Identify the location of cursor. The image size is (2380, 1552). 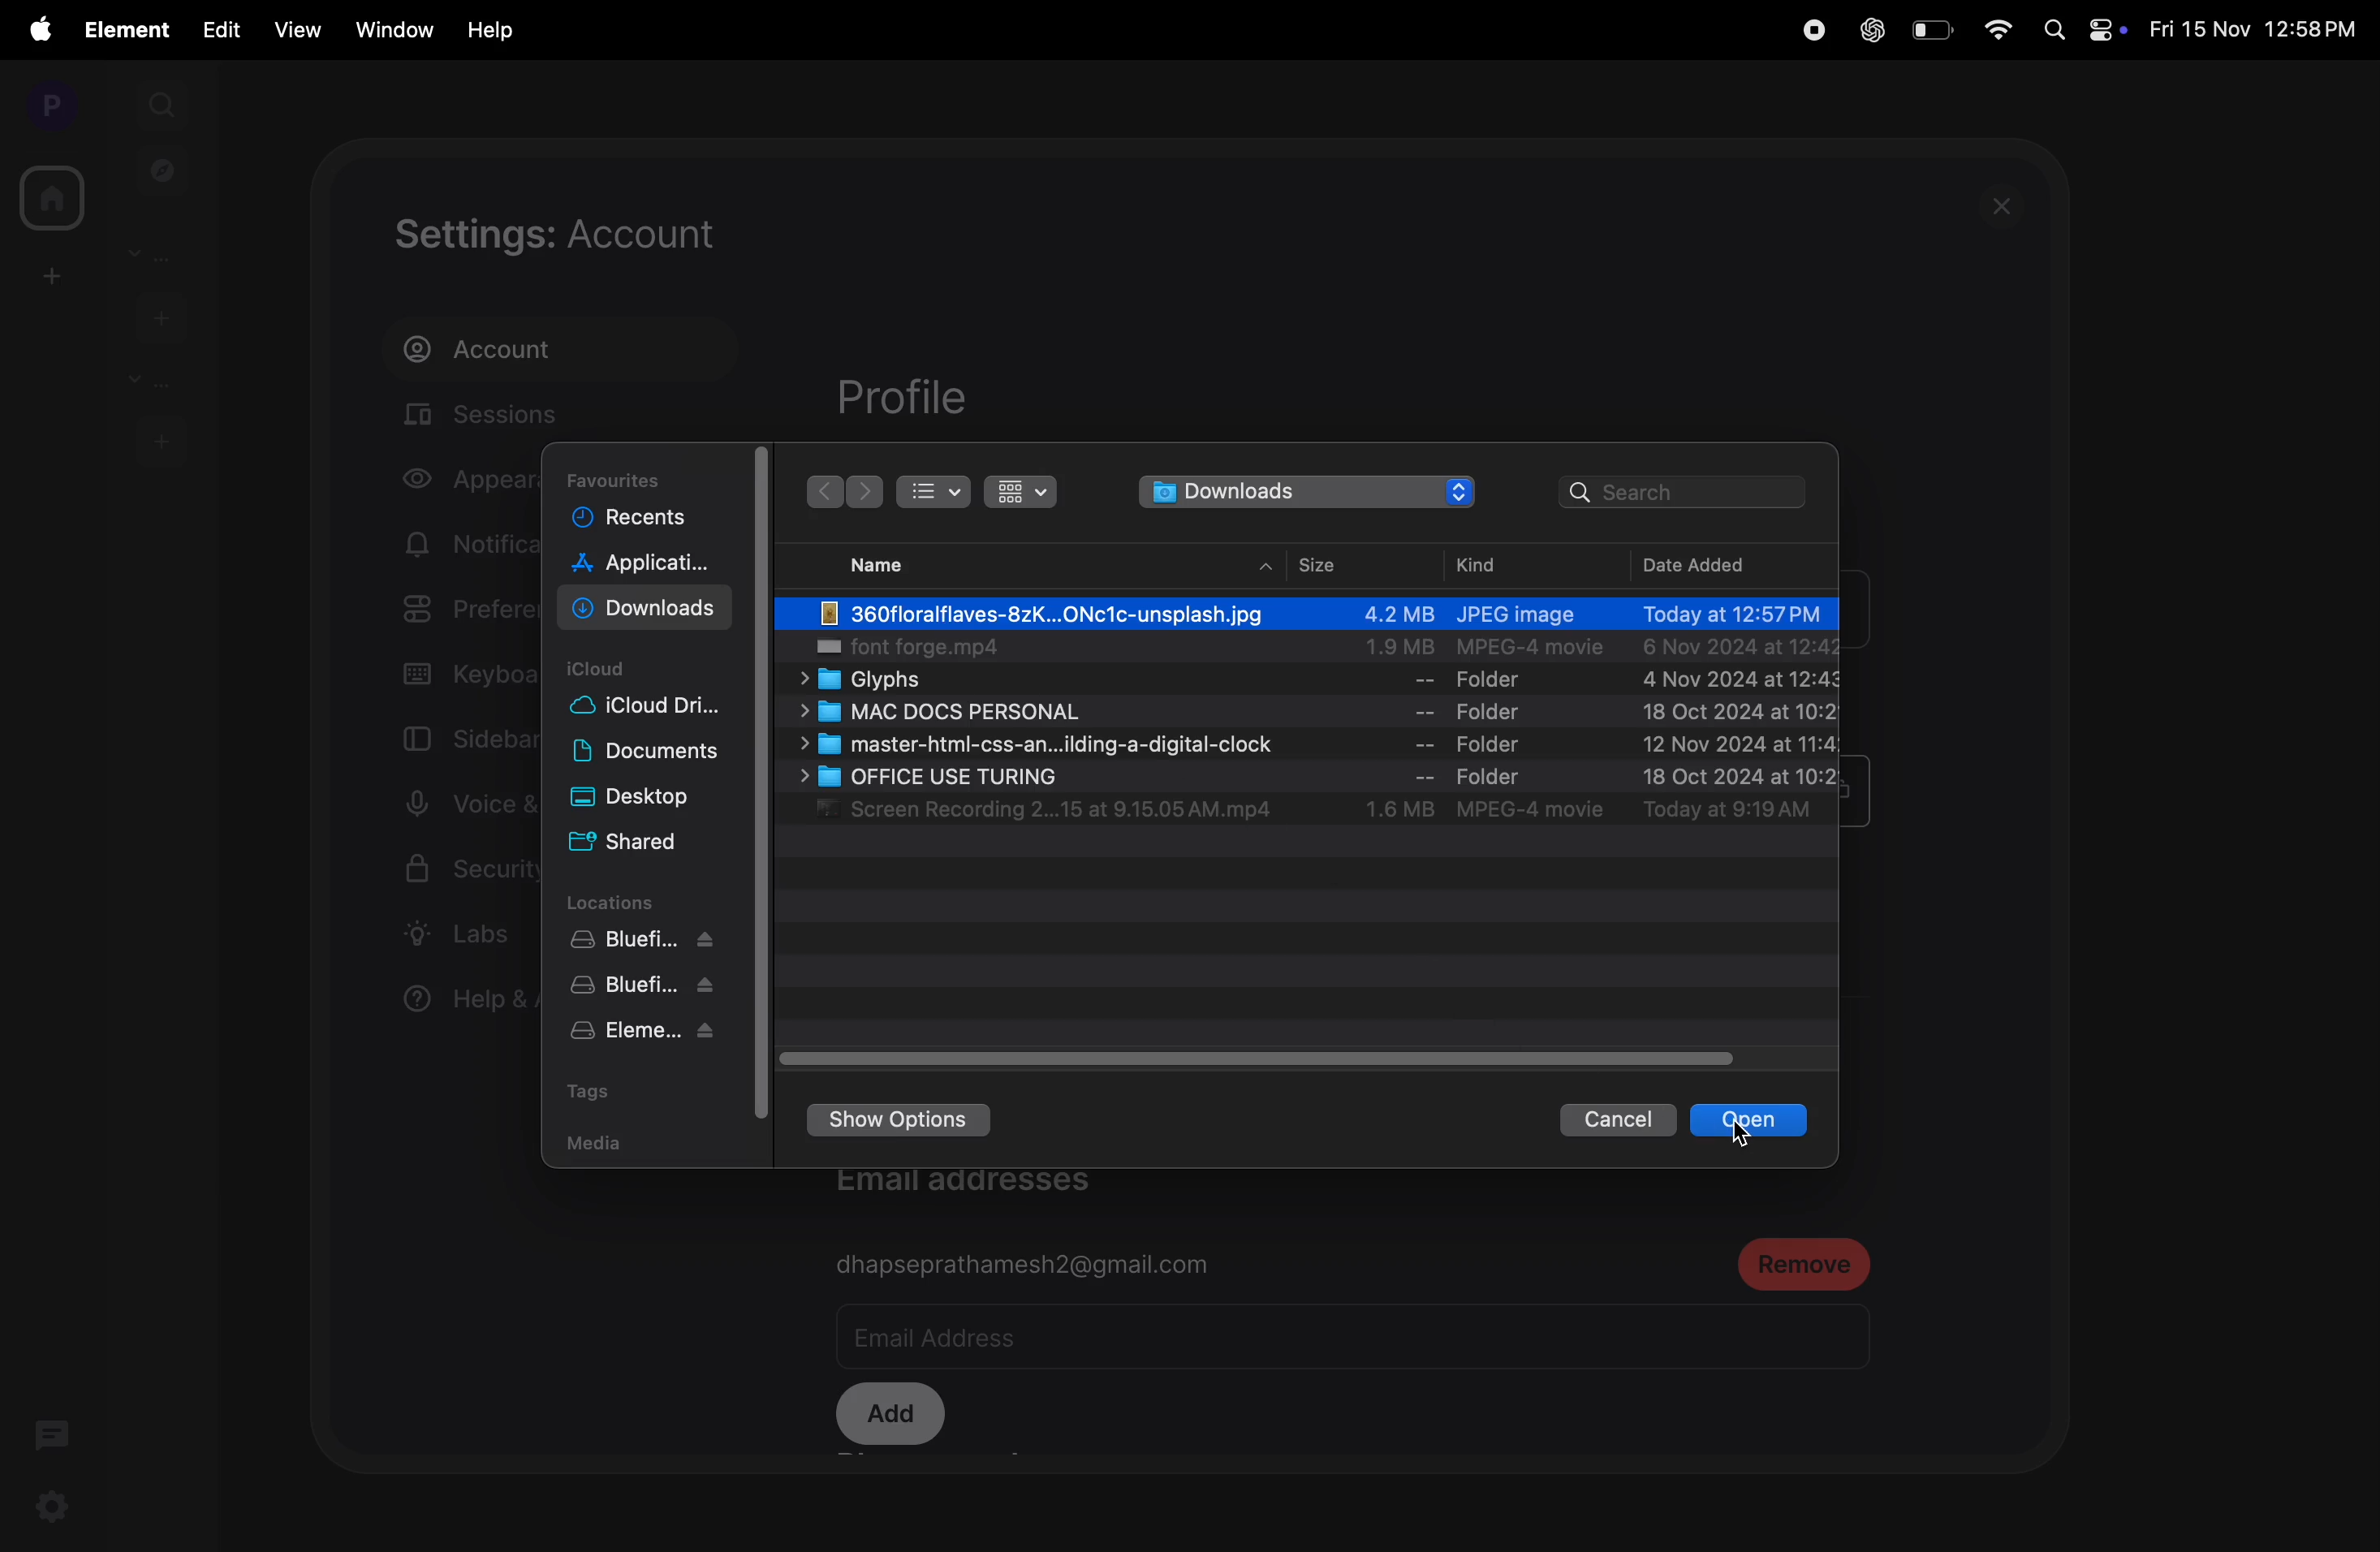
(1751, 1130).